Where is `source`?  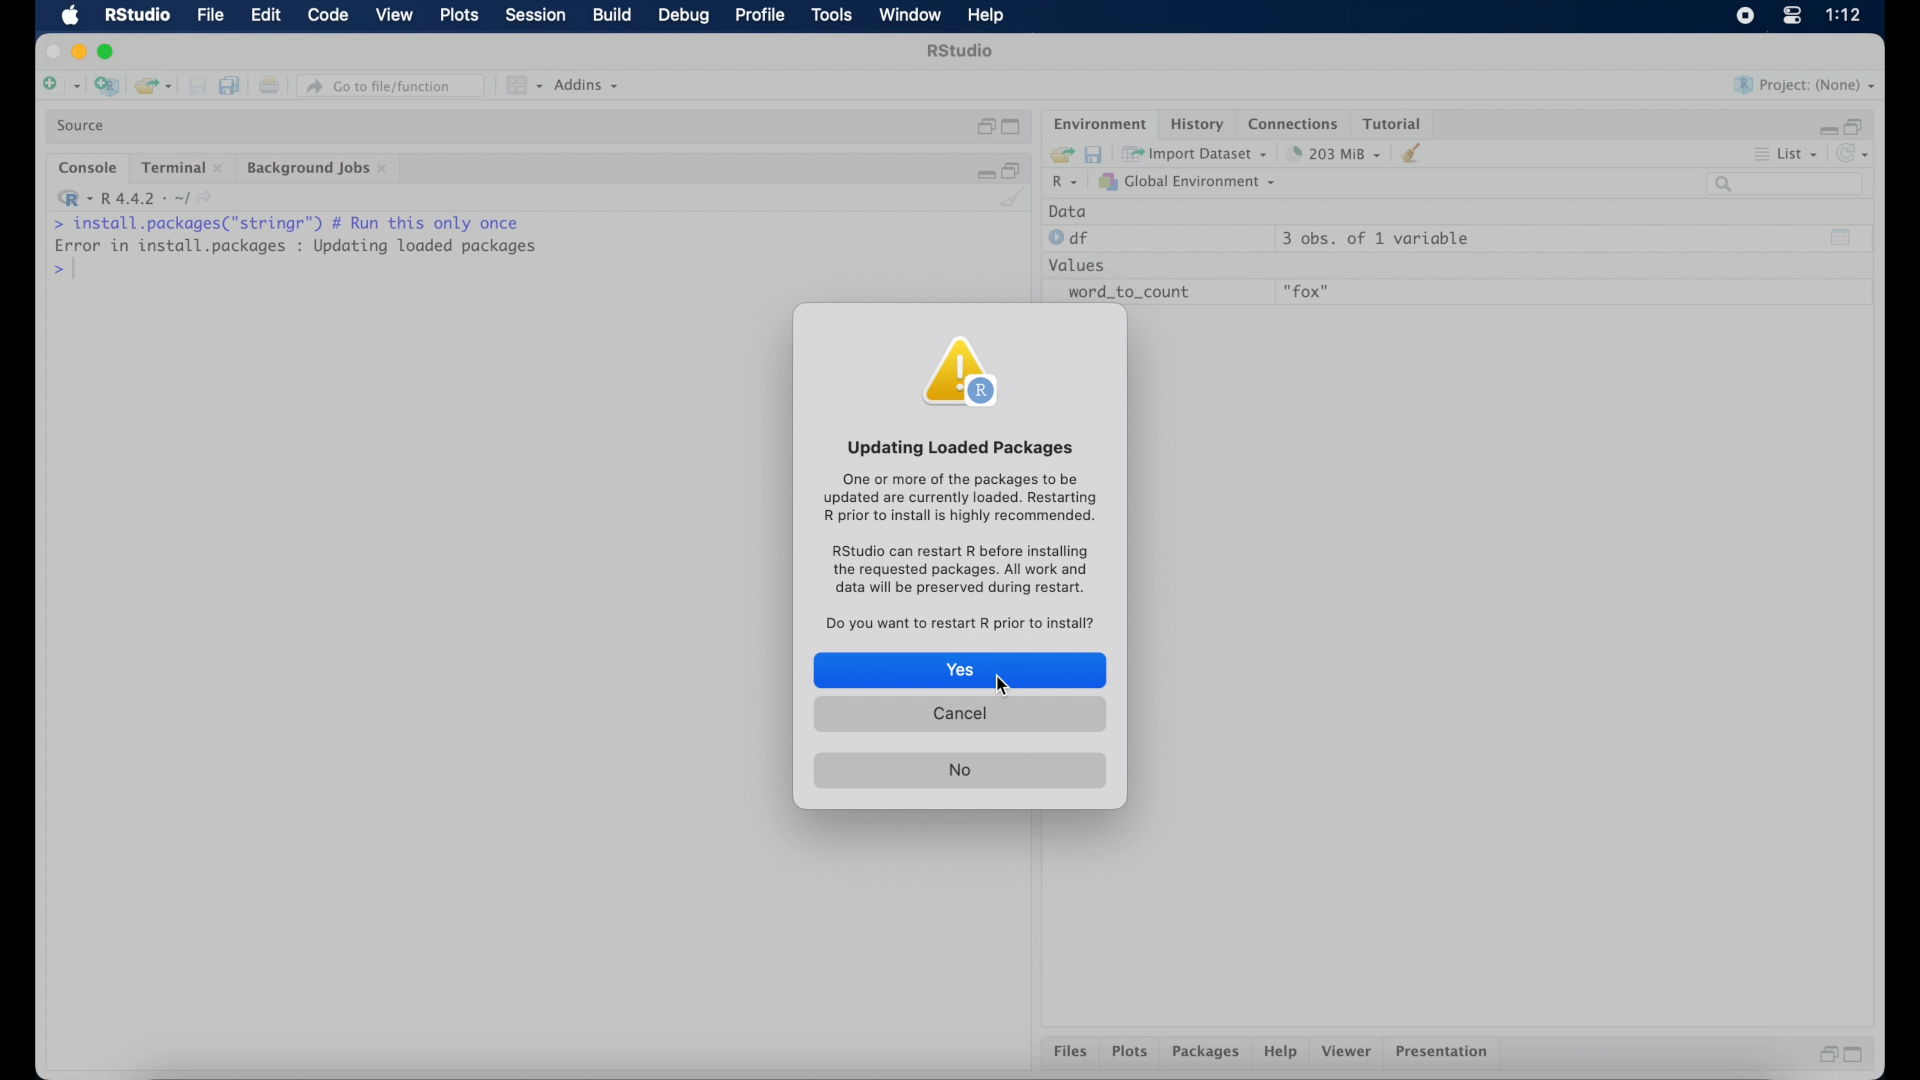
source is located at coordinates (83, 126).